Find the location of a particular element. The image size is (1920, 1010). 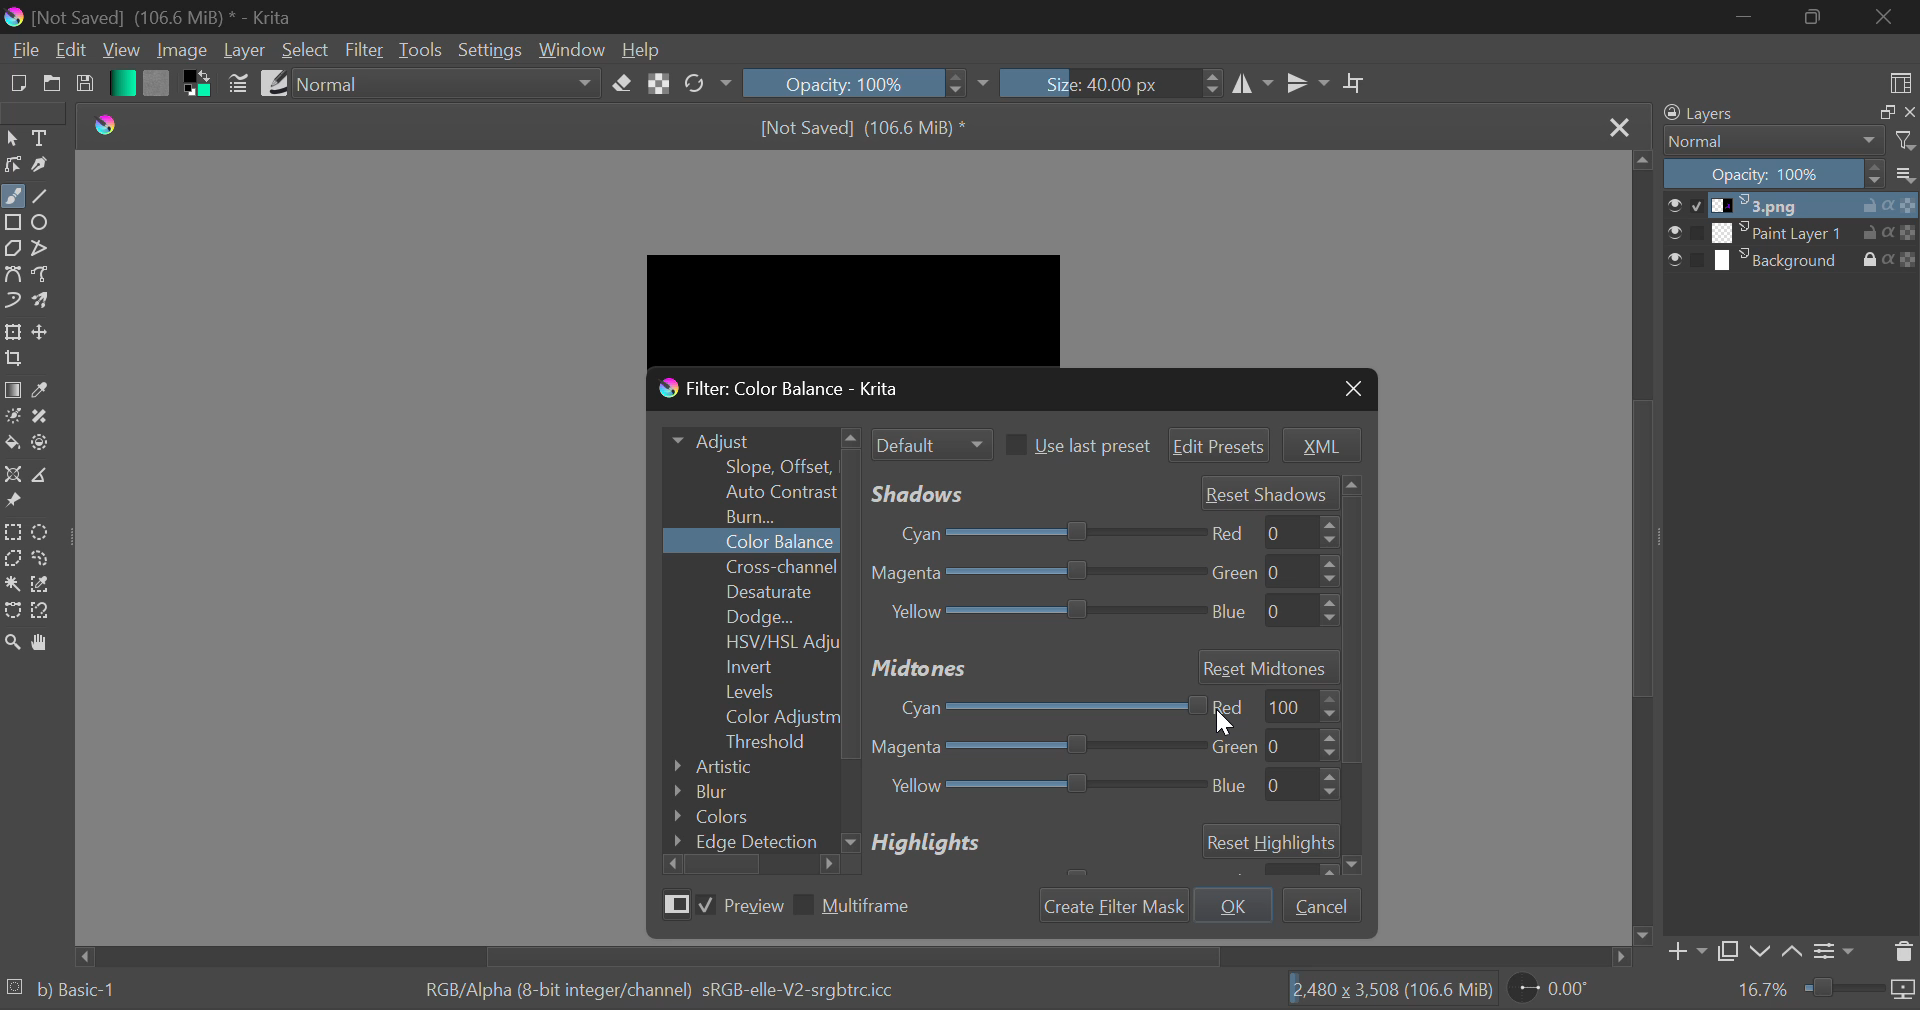

blue is located at coordinates (1272, 788).